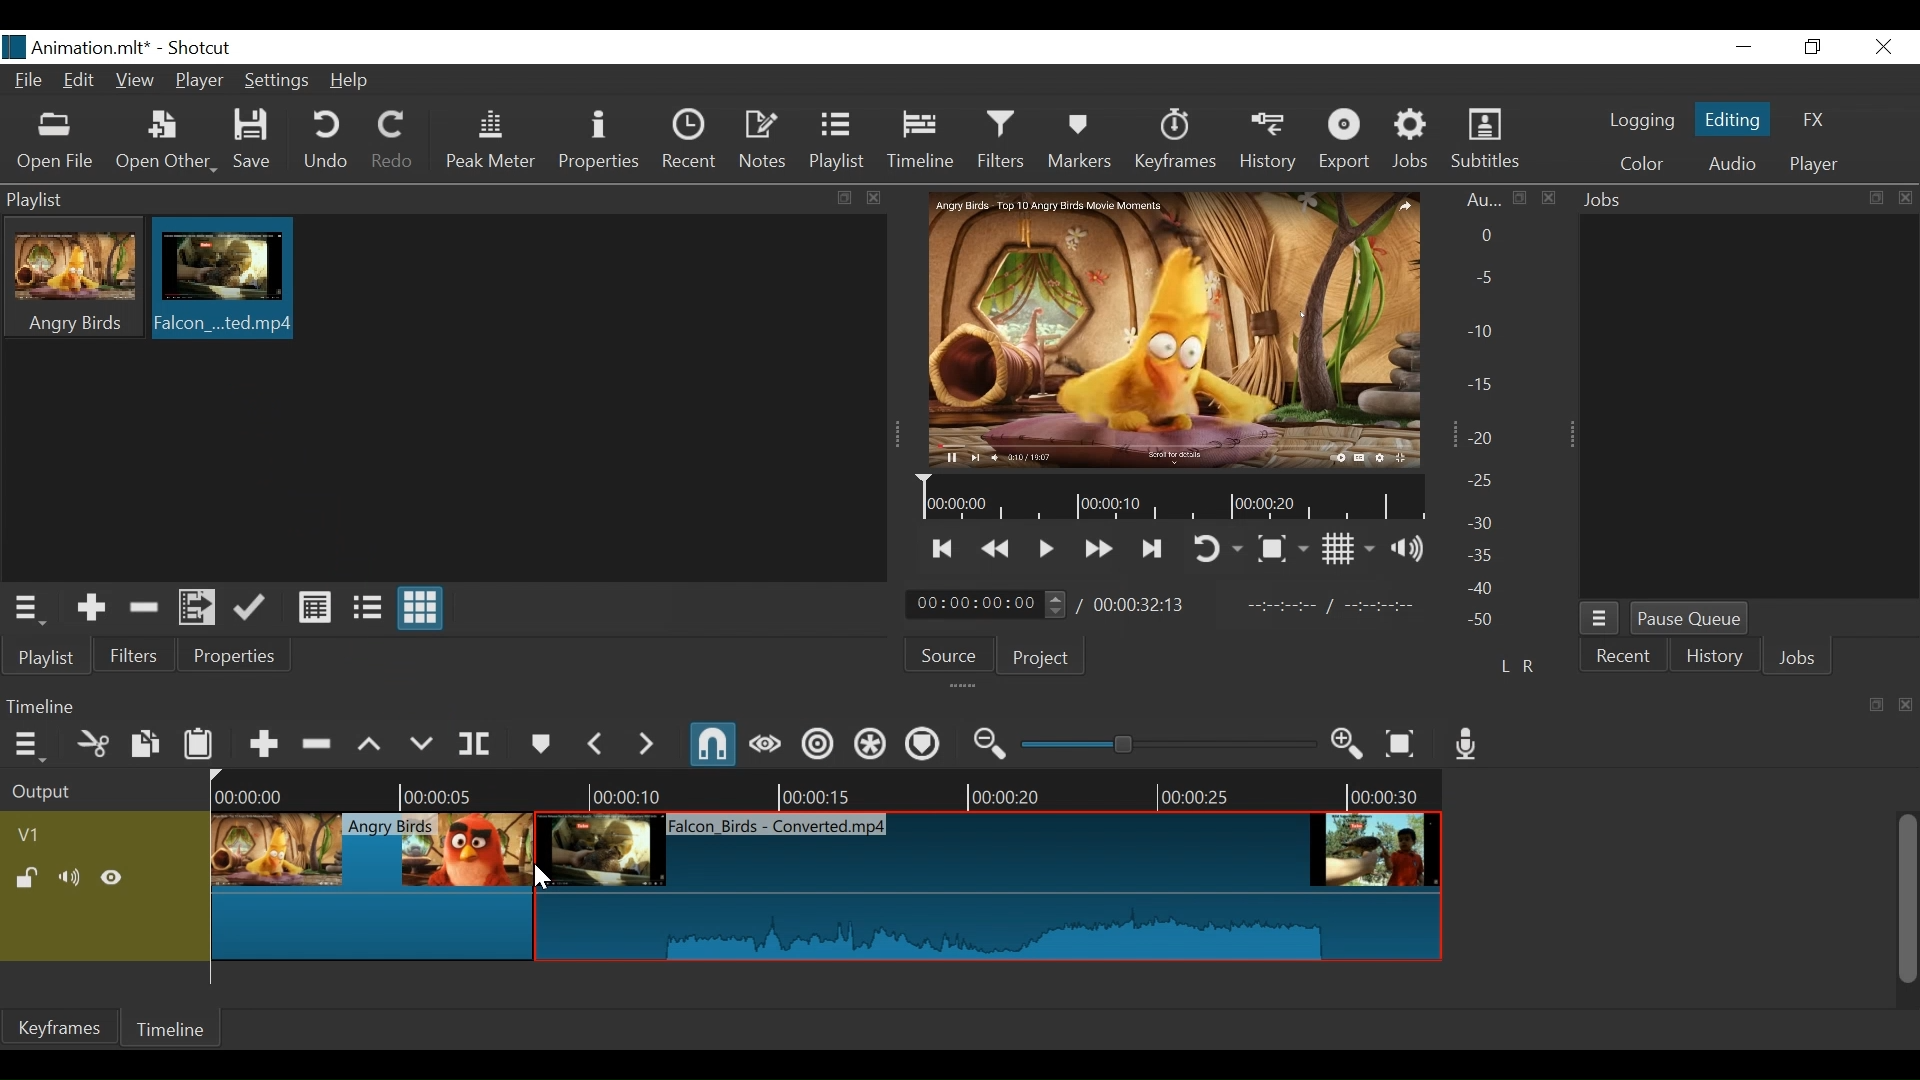 Image resolution: width=1920 pixels, height=1080 pixels. What do you see at coordinates (1345, 142) in the screenshot?
I see `Export` at bounding box center [1345, 142].